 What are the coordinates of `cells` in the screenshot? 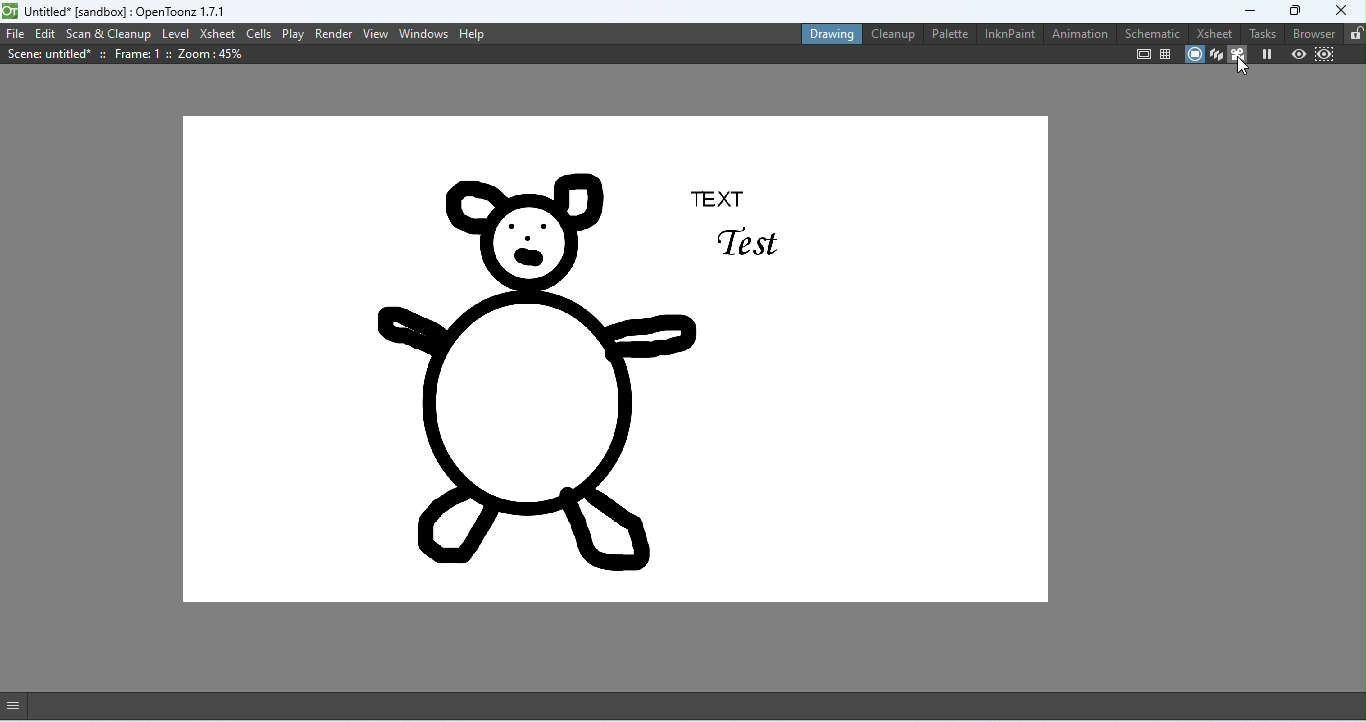 It's located at (259, 33).